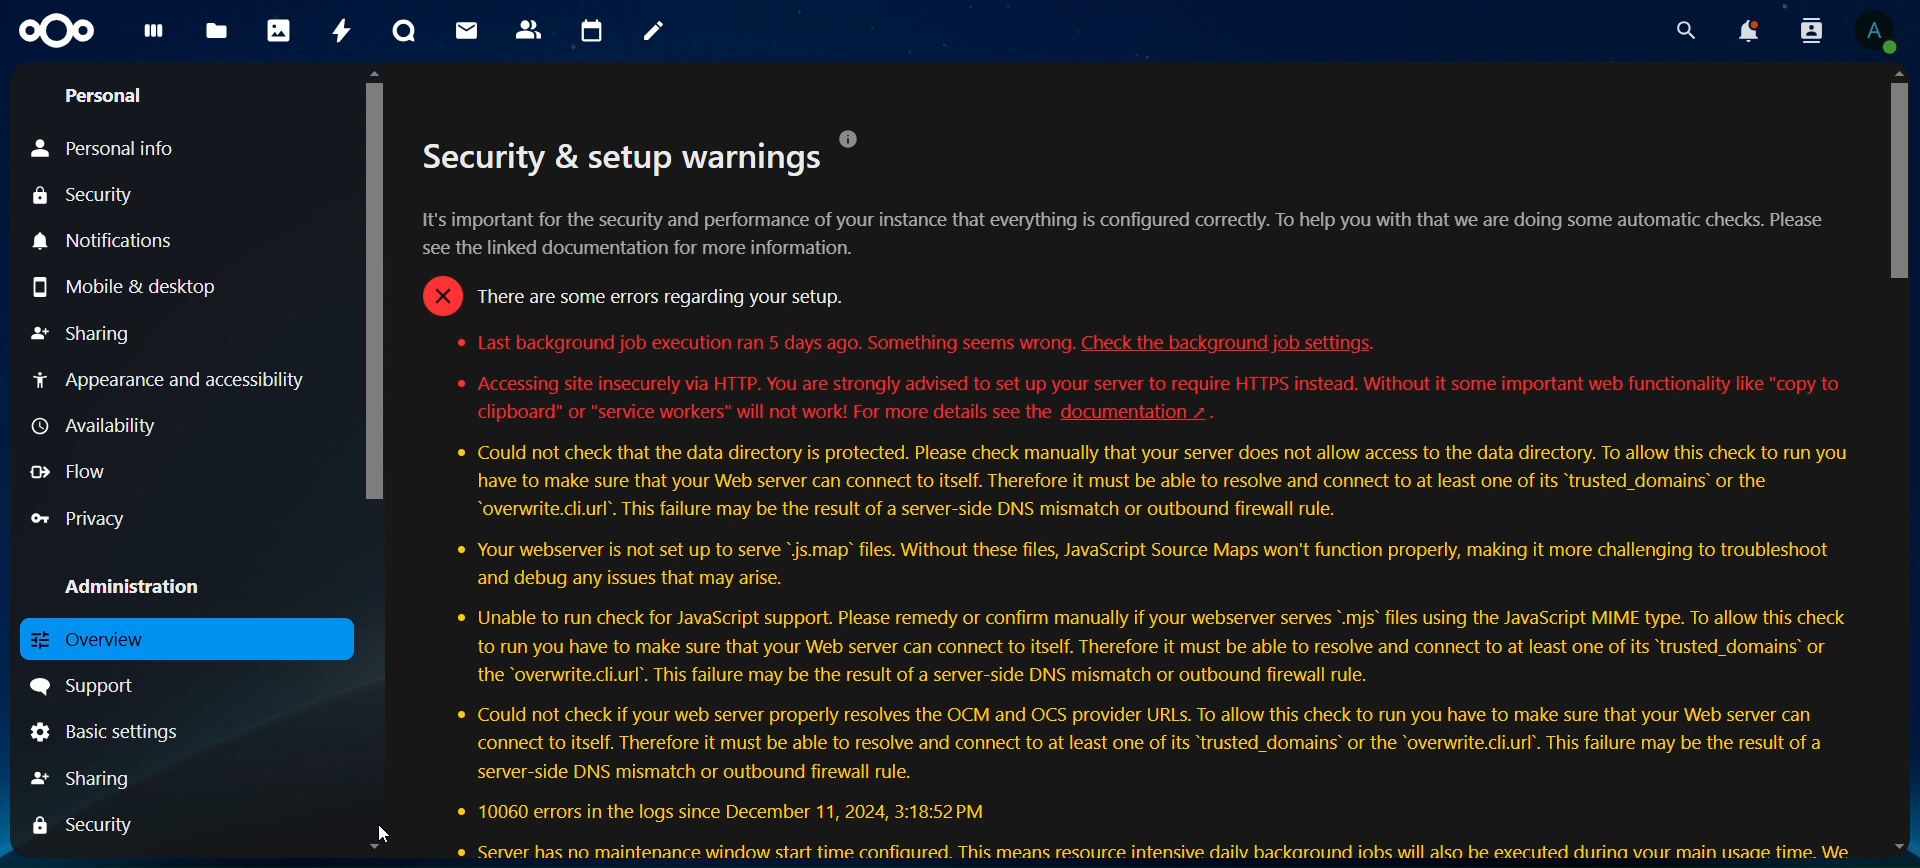 The height and width of the screenshot is (868, 1920). Describe the element at coordinates (1688, 30) in the screenshot. I see `search` at that location.